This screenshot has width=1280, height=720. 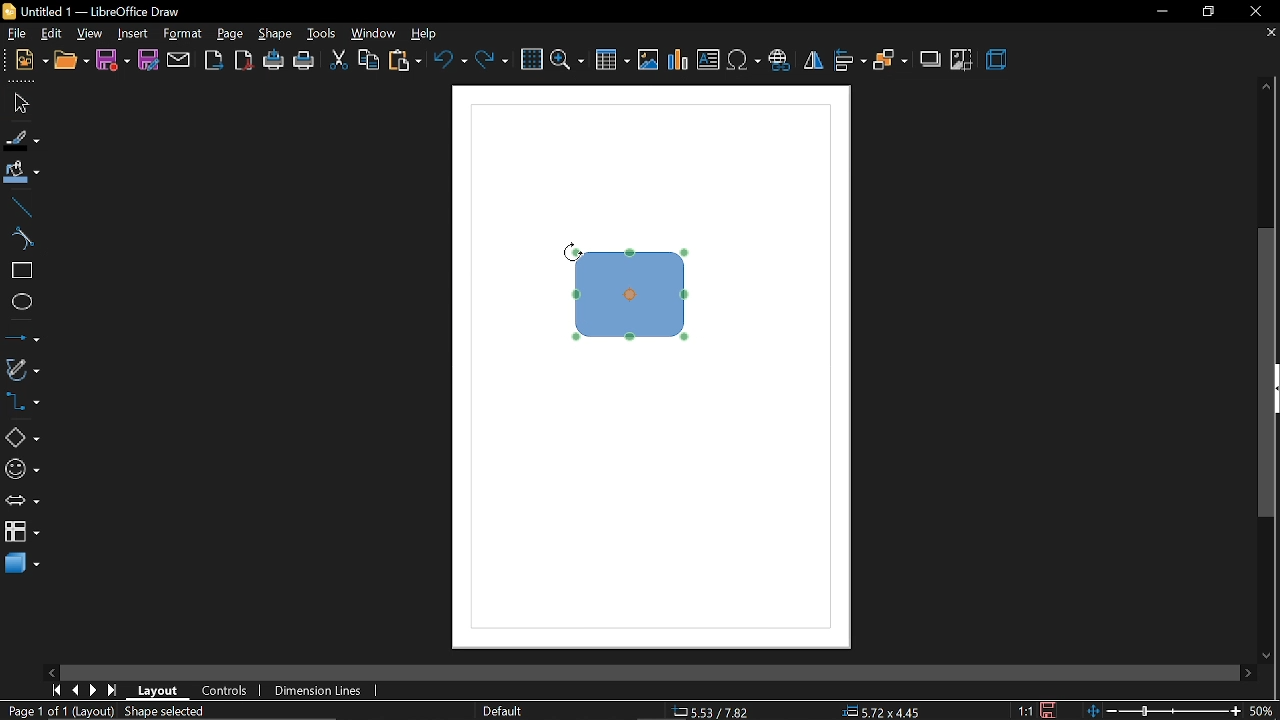 I want to click on copy, so click(x=369, y=62).